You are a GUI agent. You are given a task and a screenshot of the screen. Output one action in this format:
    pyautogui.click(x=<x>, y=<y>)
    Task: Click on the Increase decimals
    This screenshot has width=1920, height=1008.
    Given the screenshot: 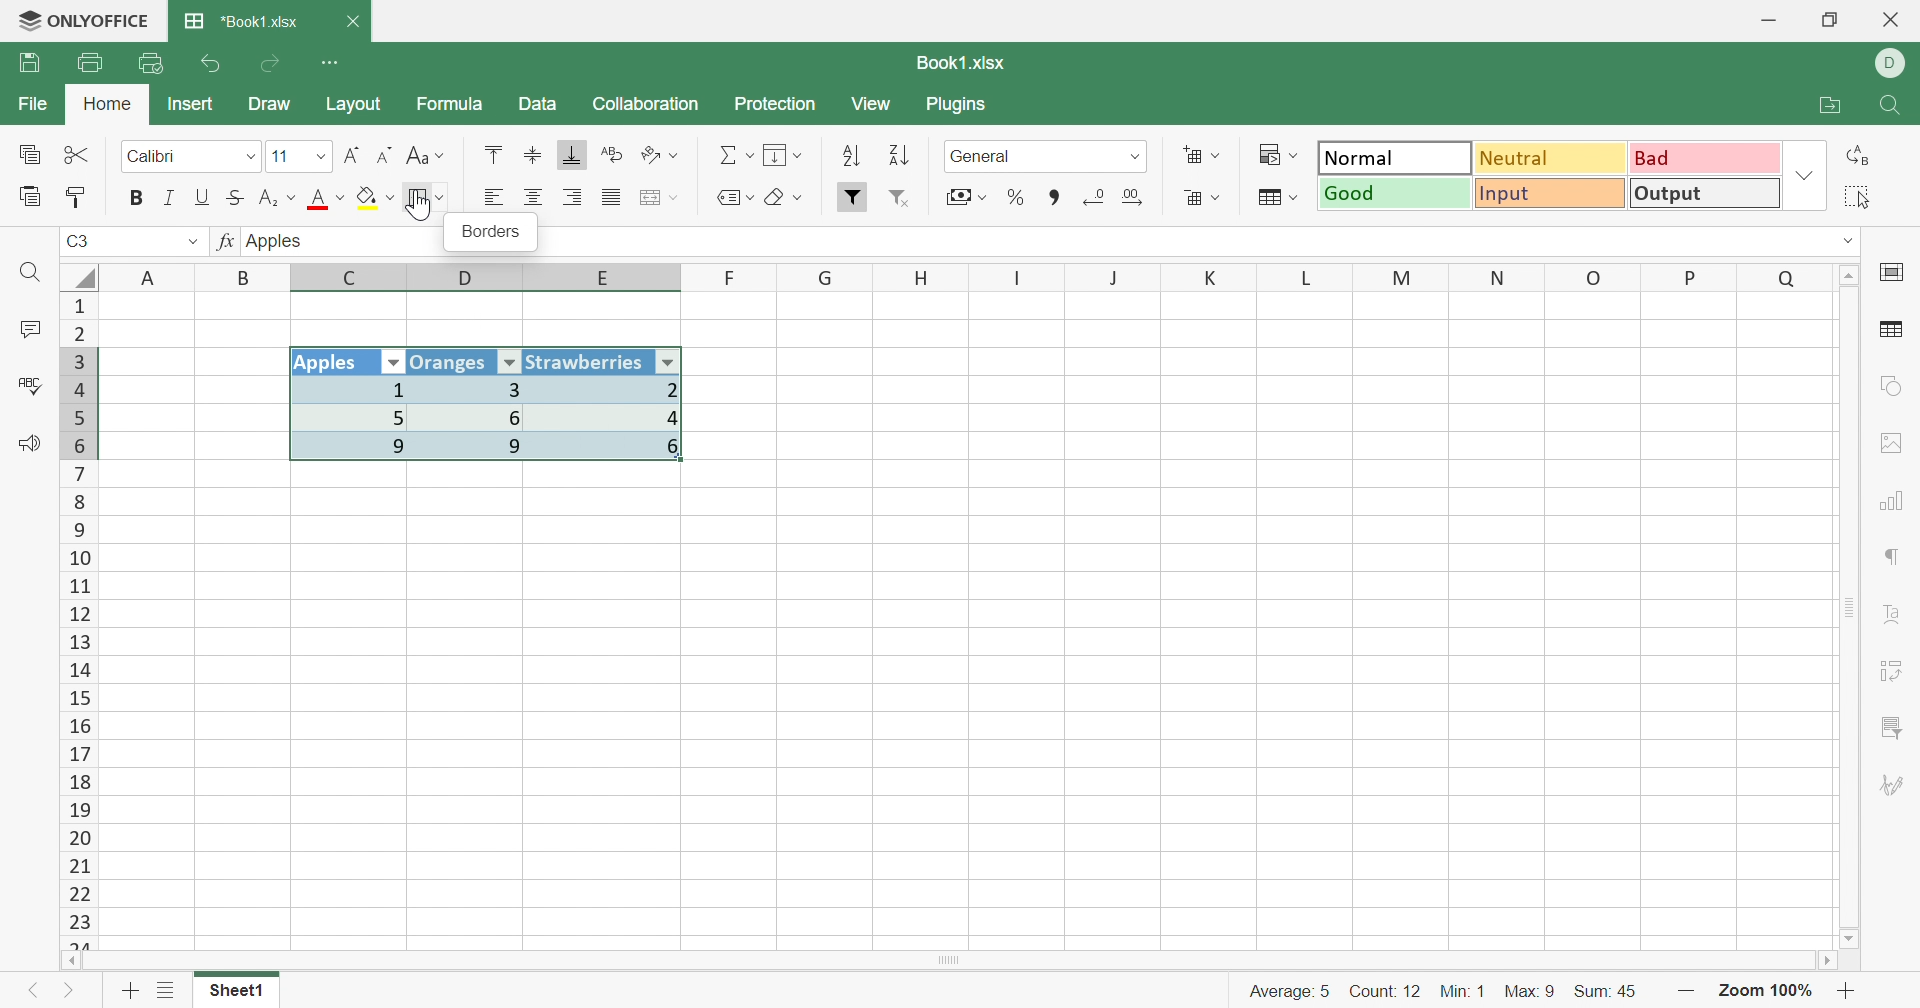 What is the action you would take?
    pyautogui.click(x=1141, y=197)
    